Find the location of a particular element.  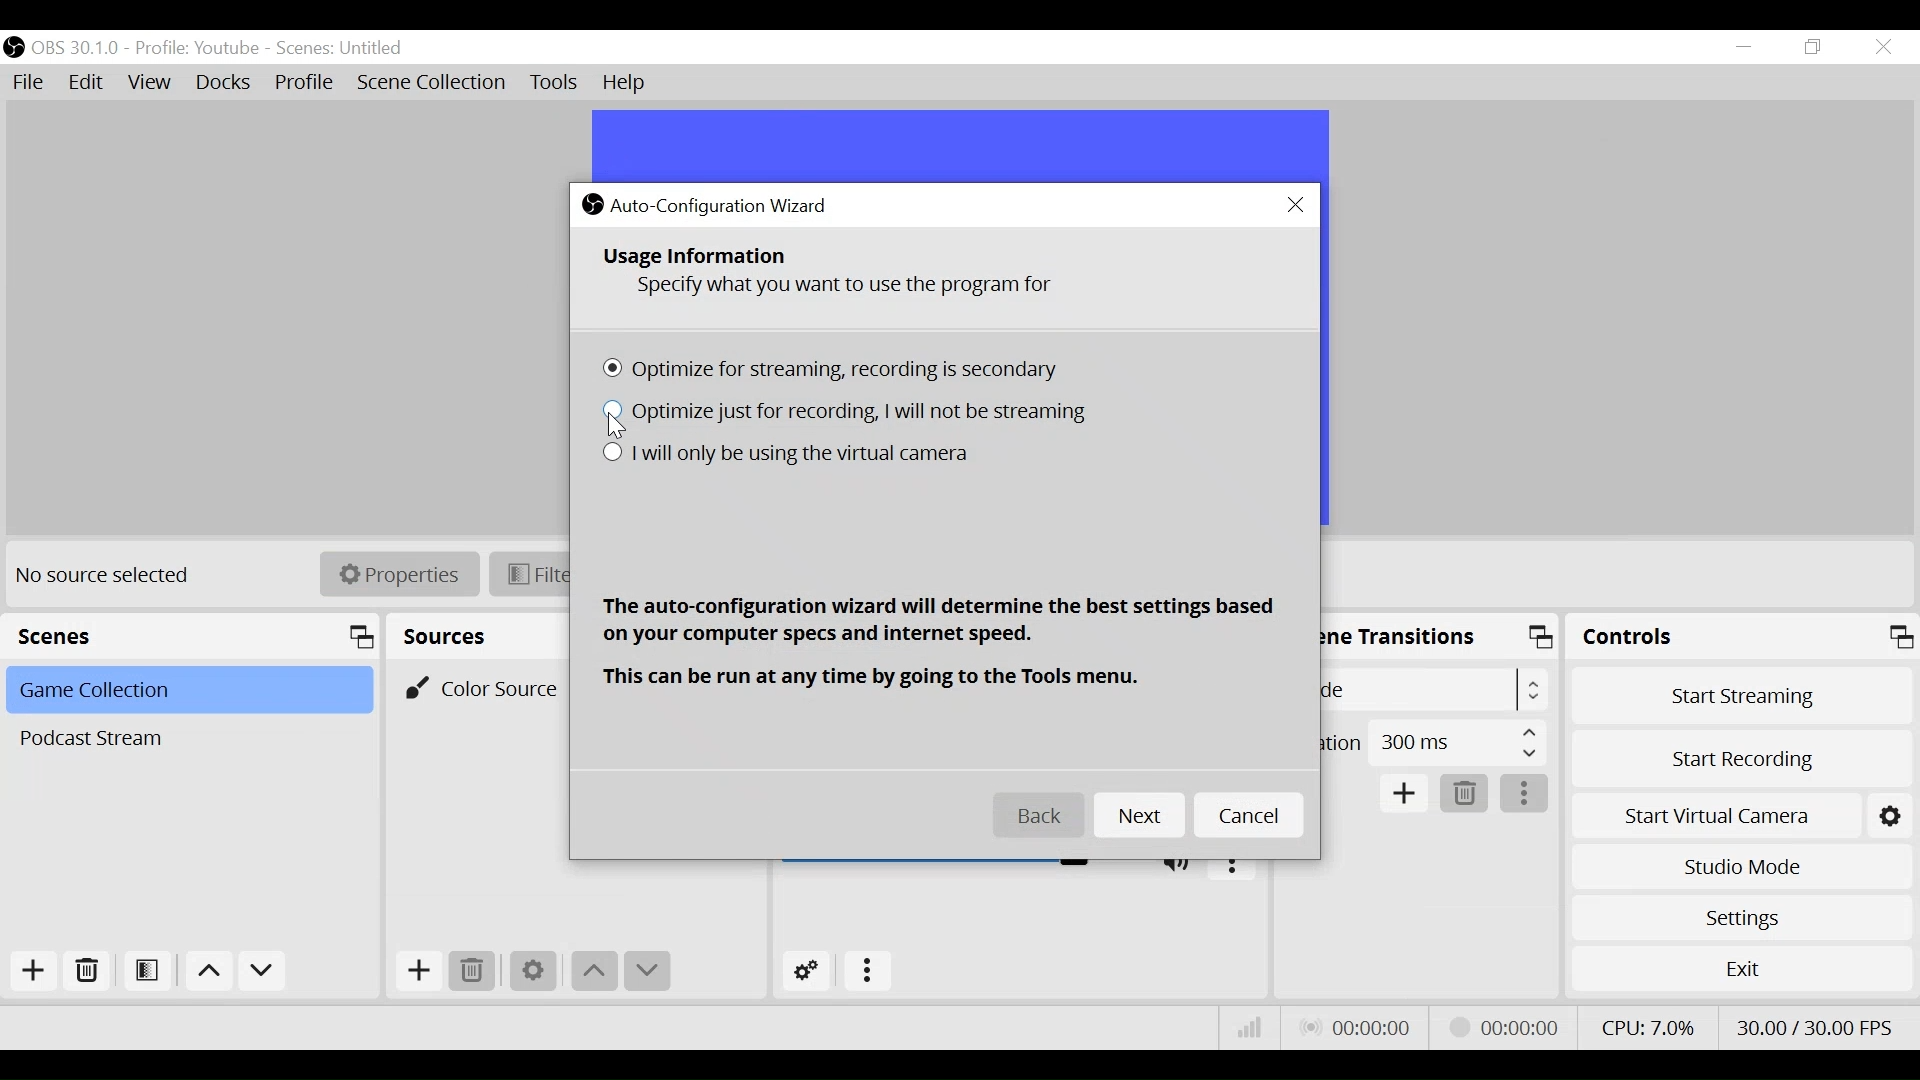

Cancel is located at coordinates (1251, 817).